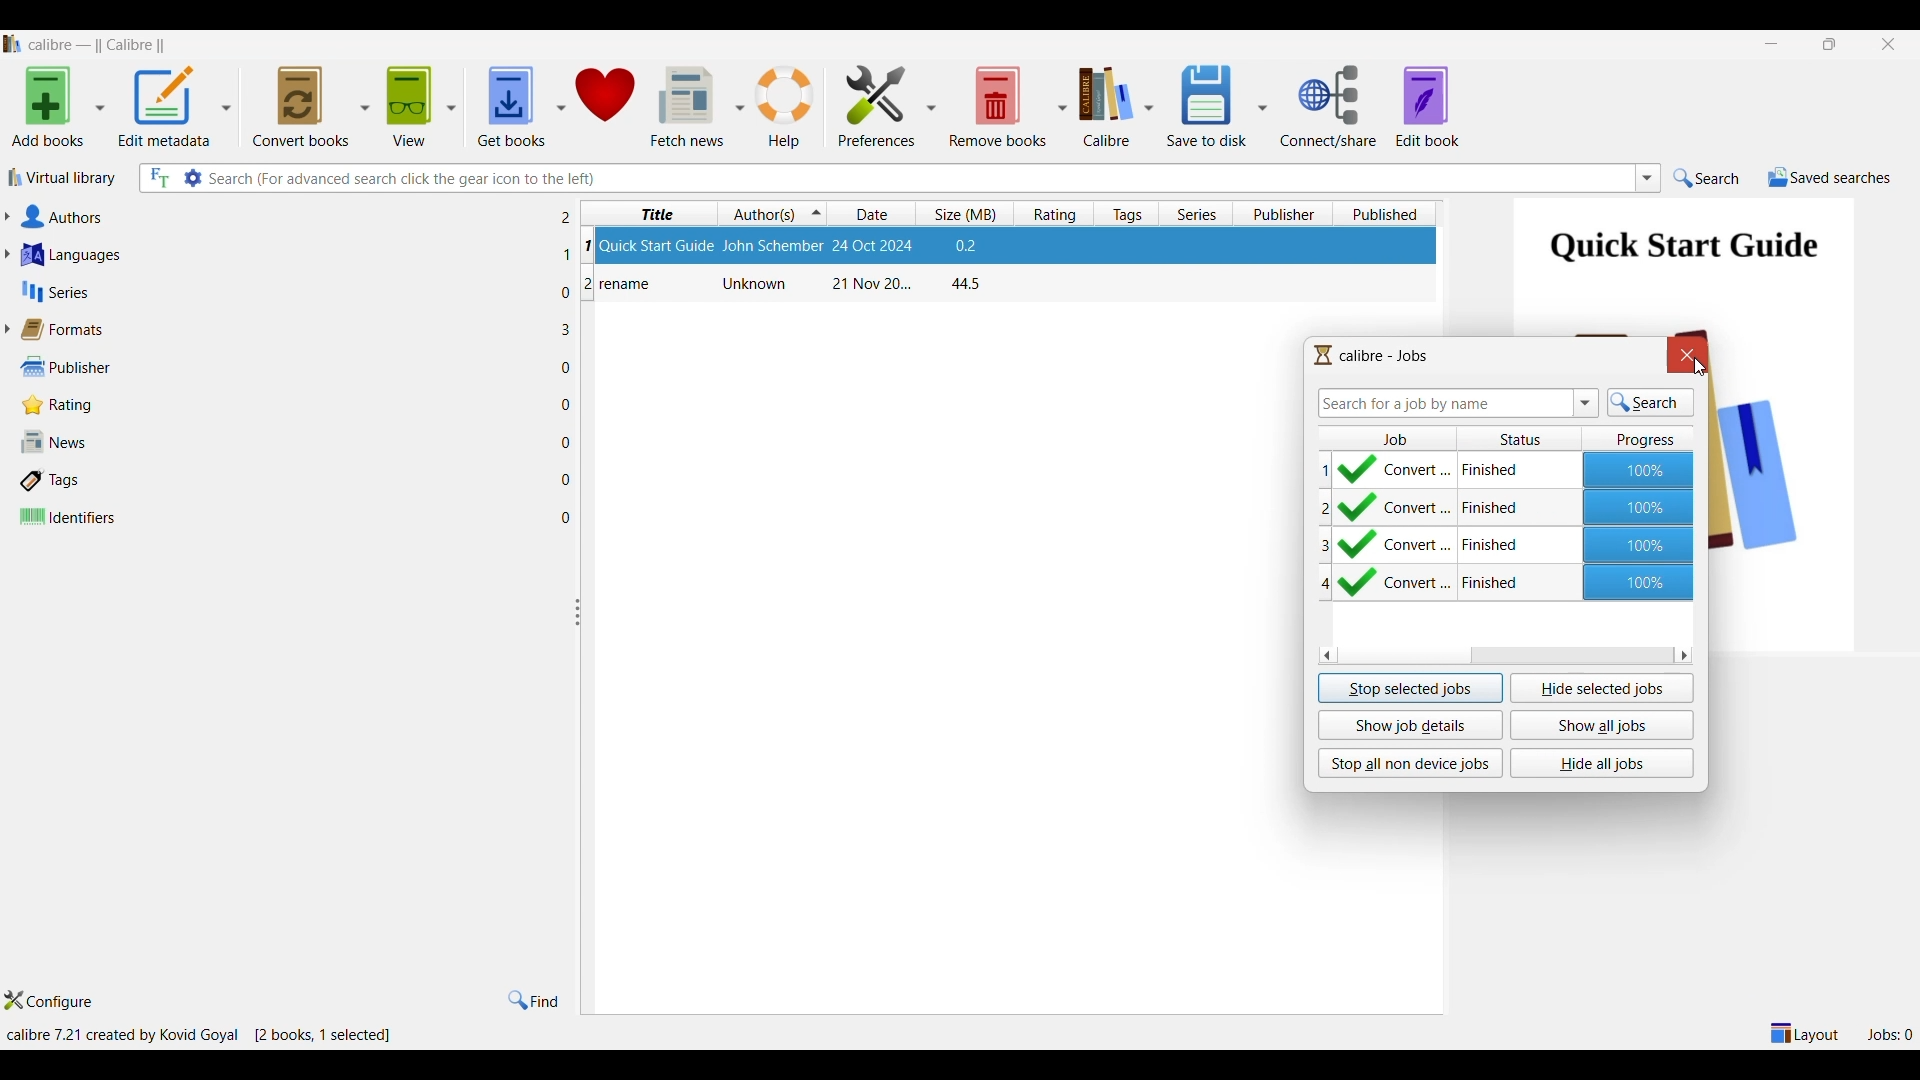 Image resolution: width=1920 pixels, height=1080 pixels. I want to click on Hide selected jobs, so click(1602, 688).